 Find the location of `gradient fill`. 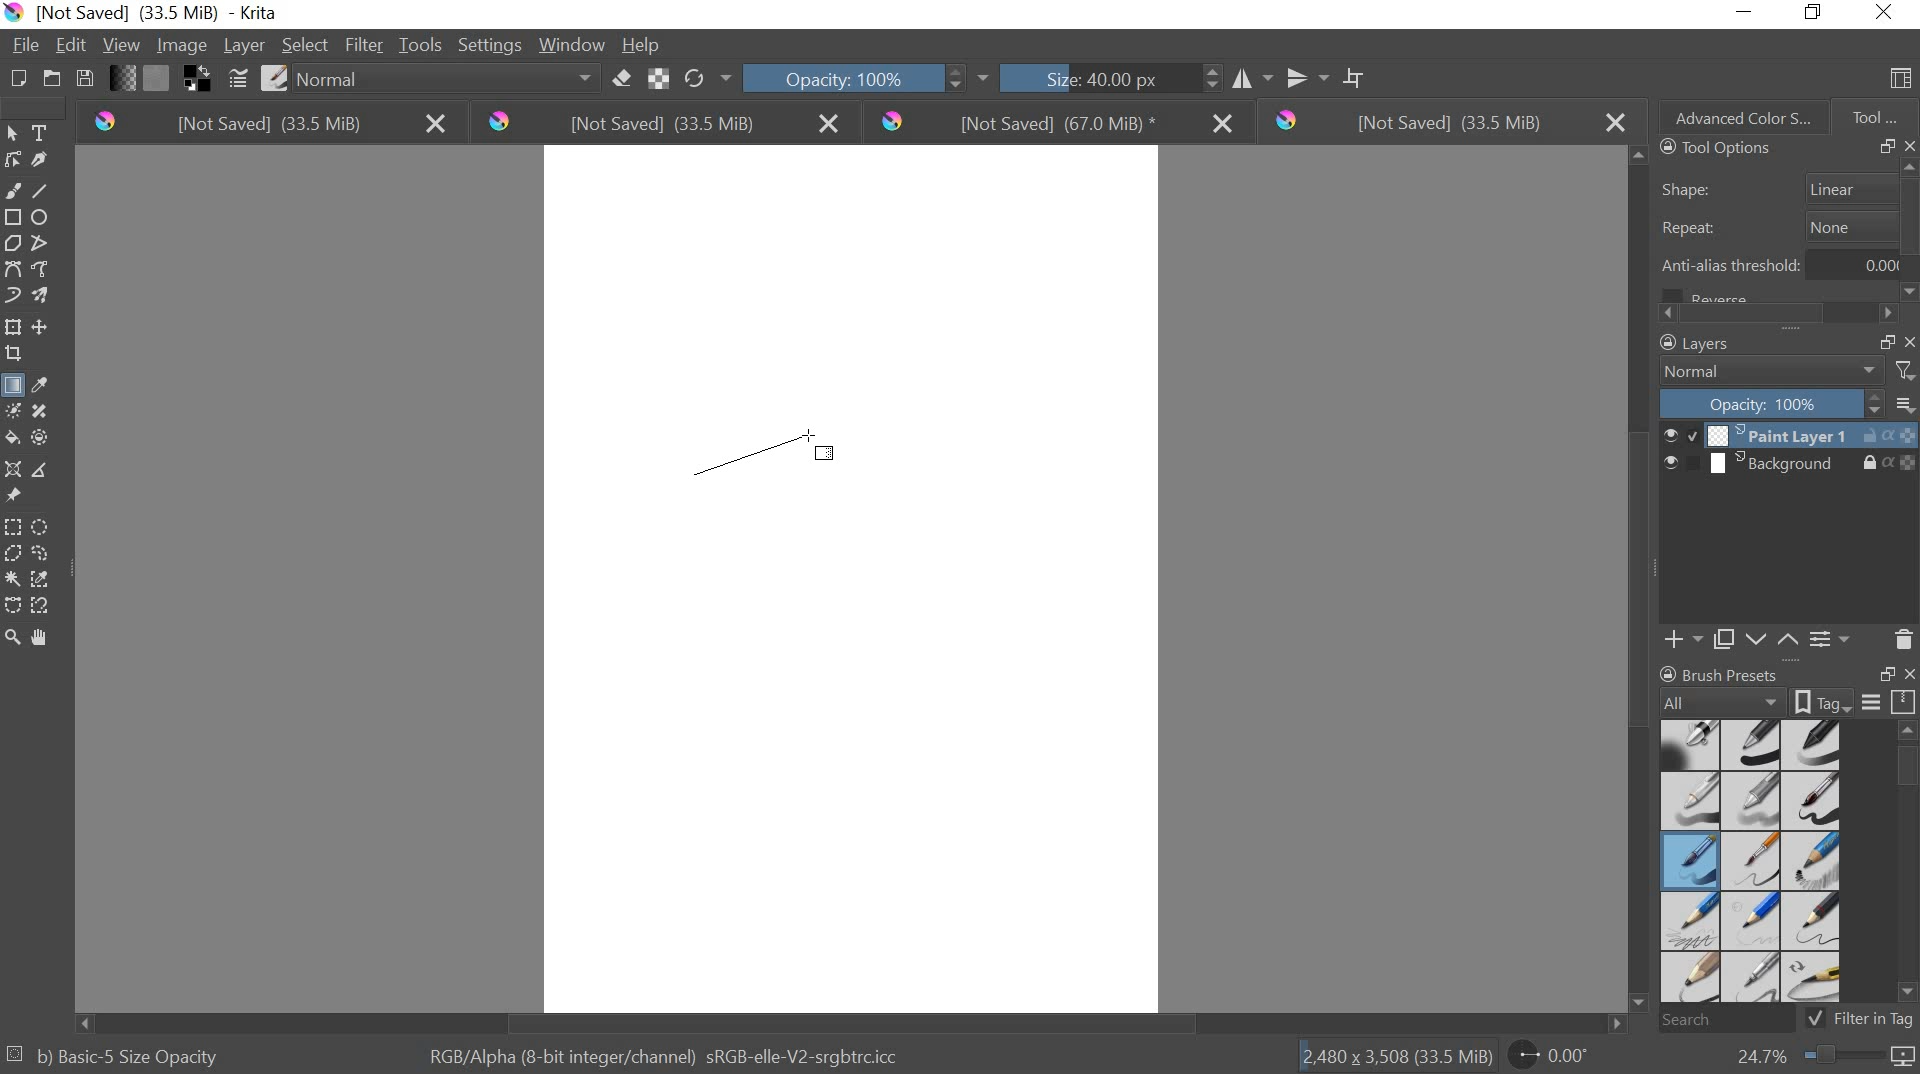

gradient fill is located at coordinates (12, 386).